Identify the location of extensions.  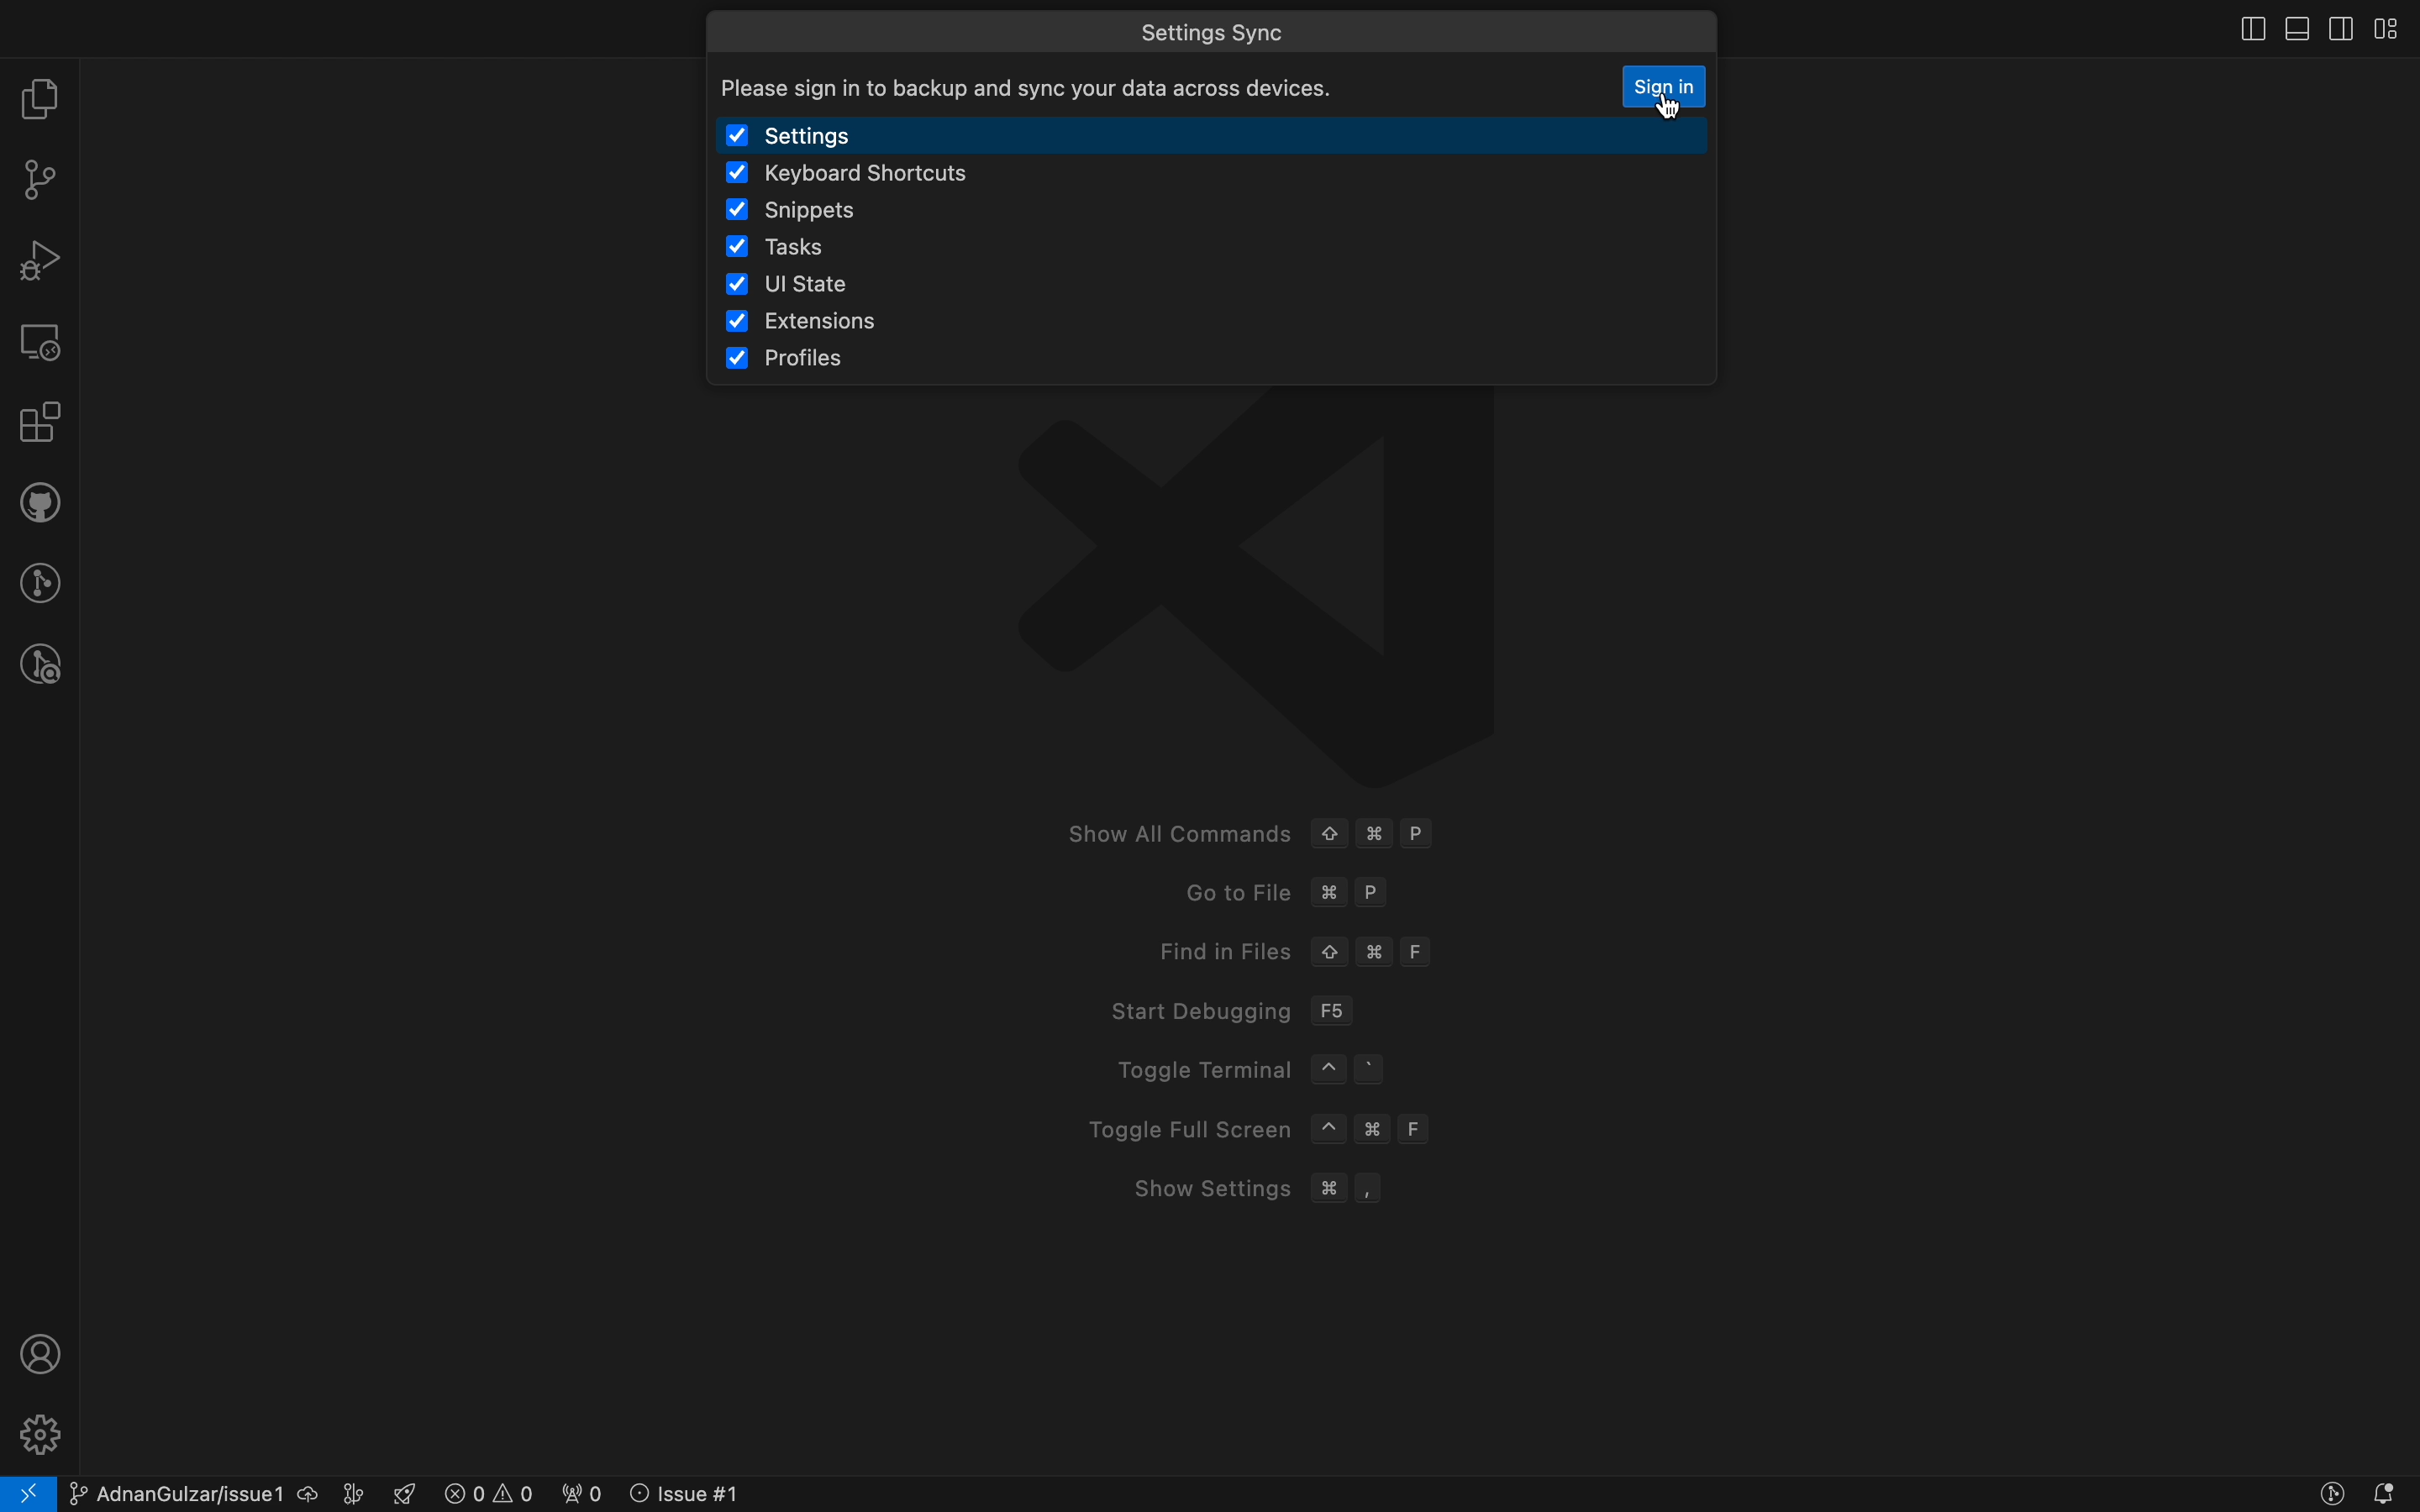
(37, 424).